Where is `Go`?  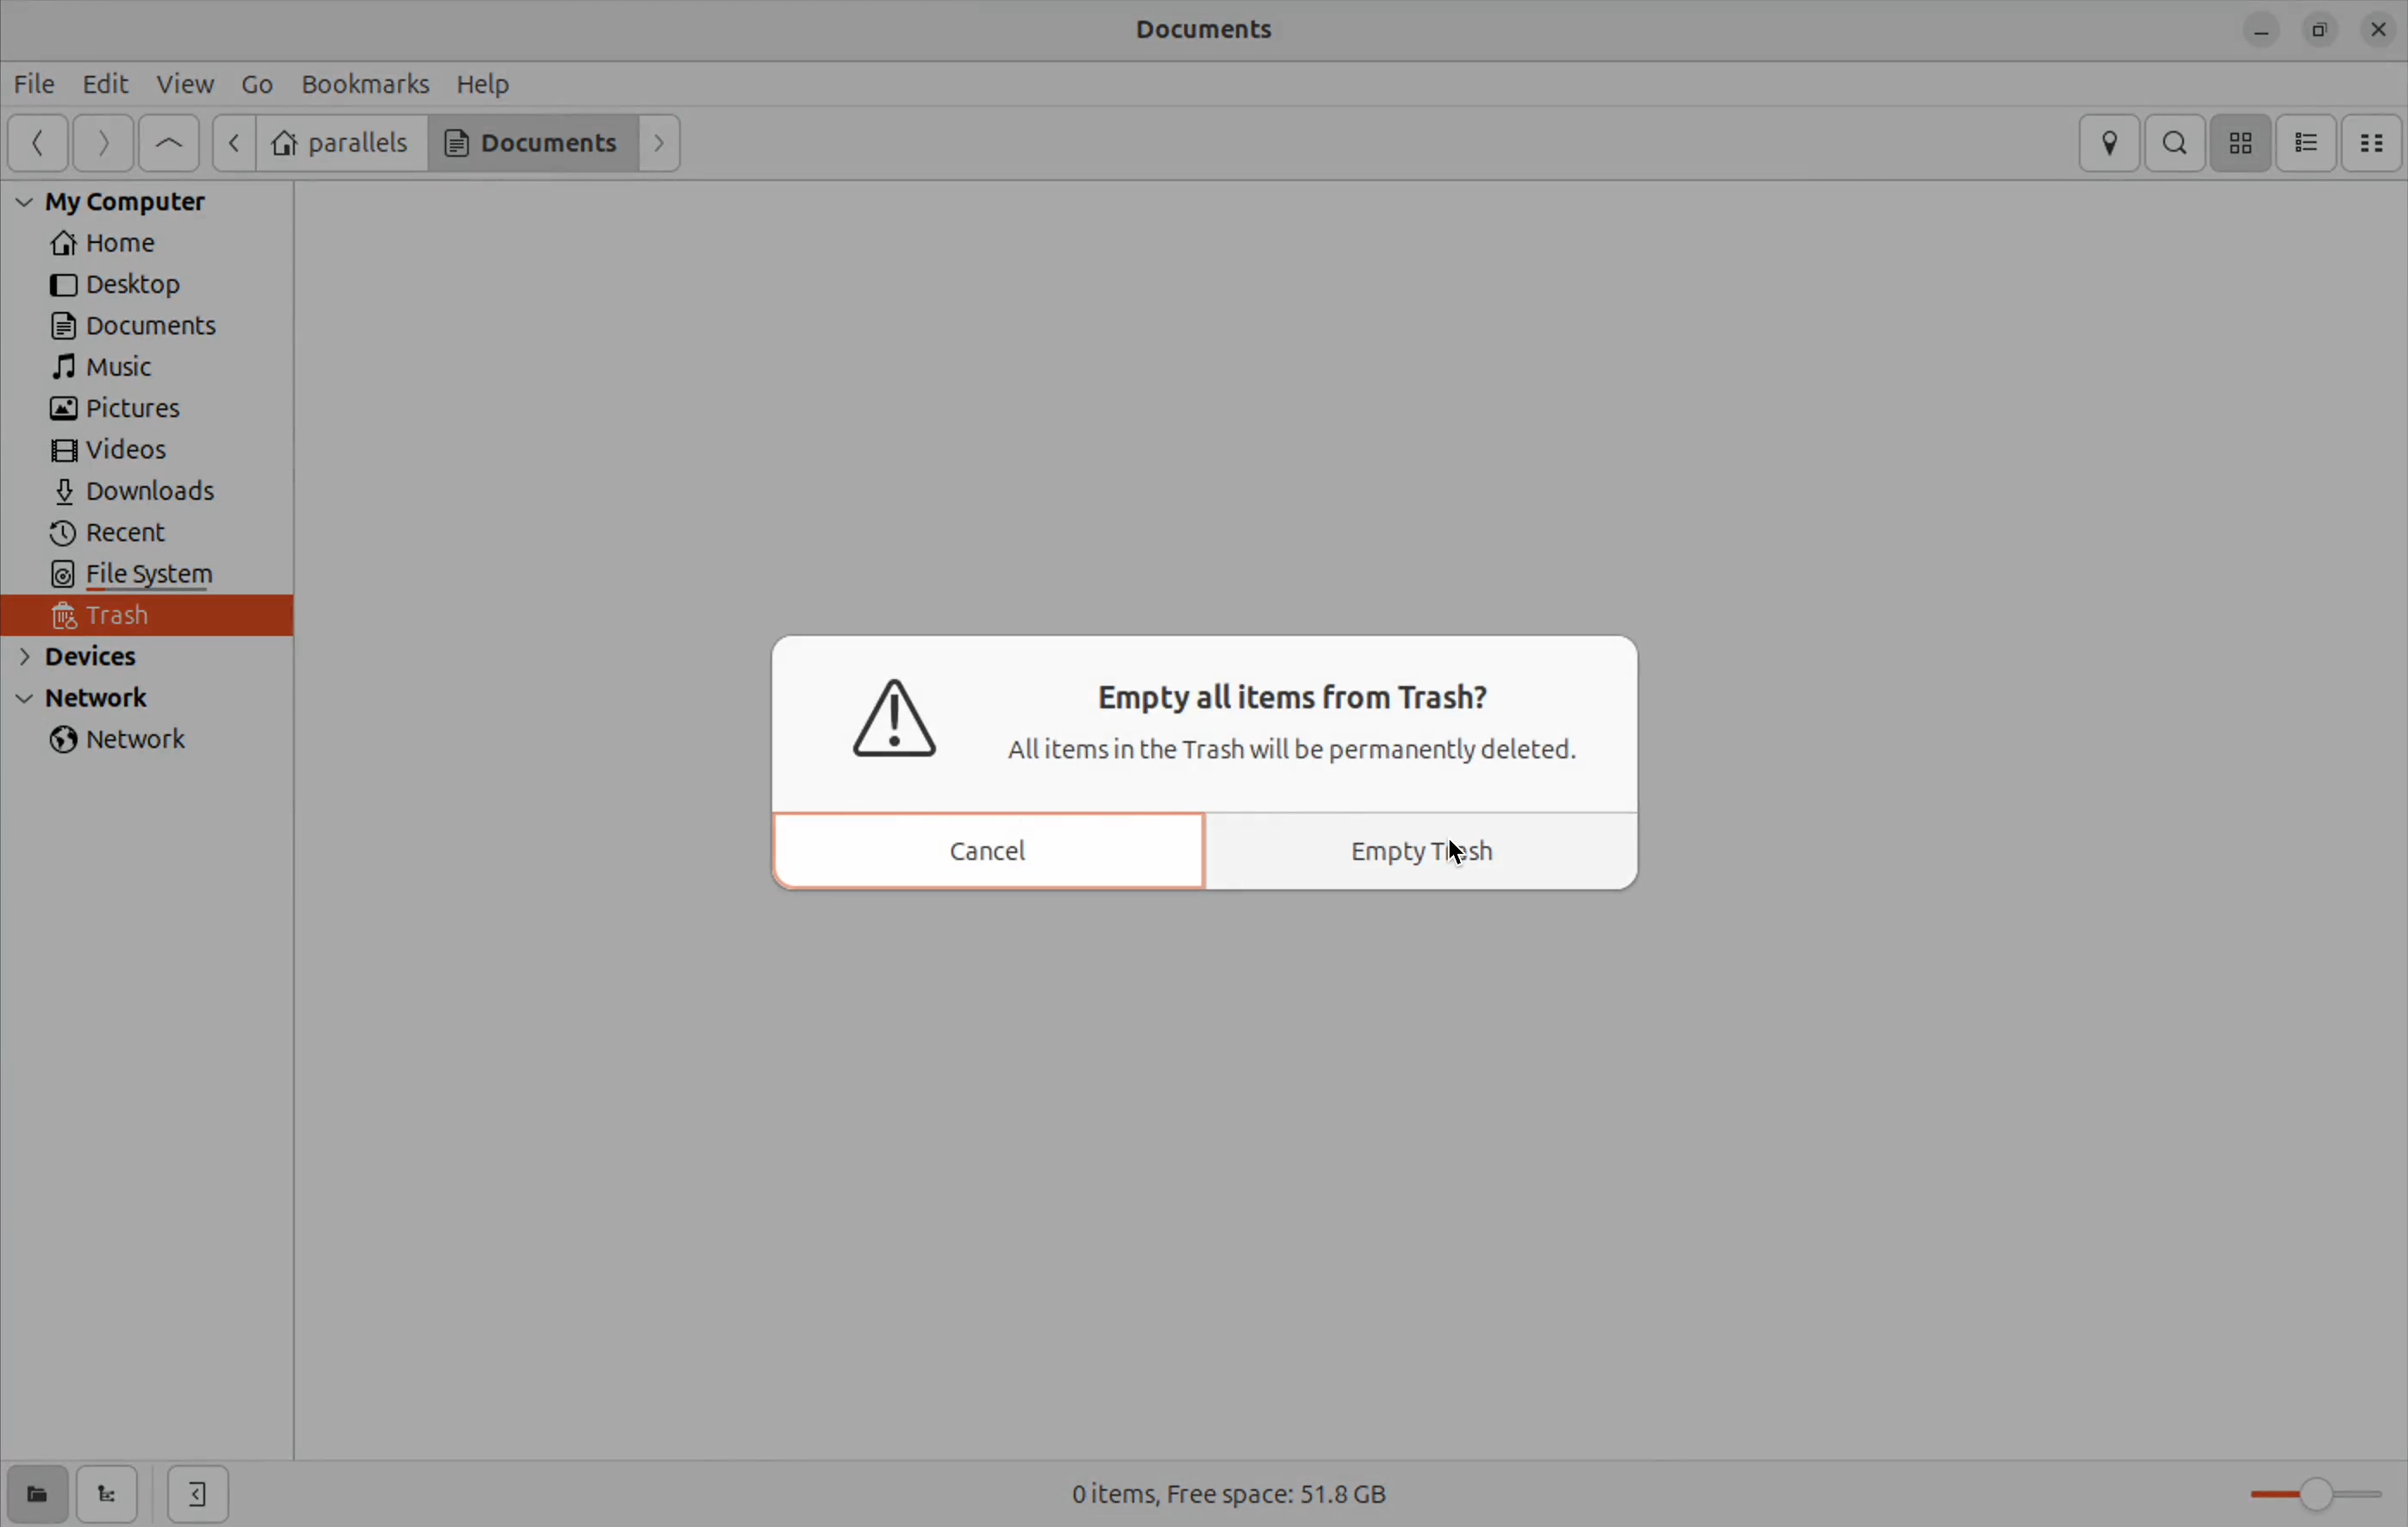 Go is located at coordinates (261, 82).